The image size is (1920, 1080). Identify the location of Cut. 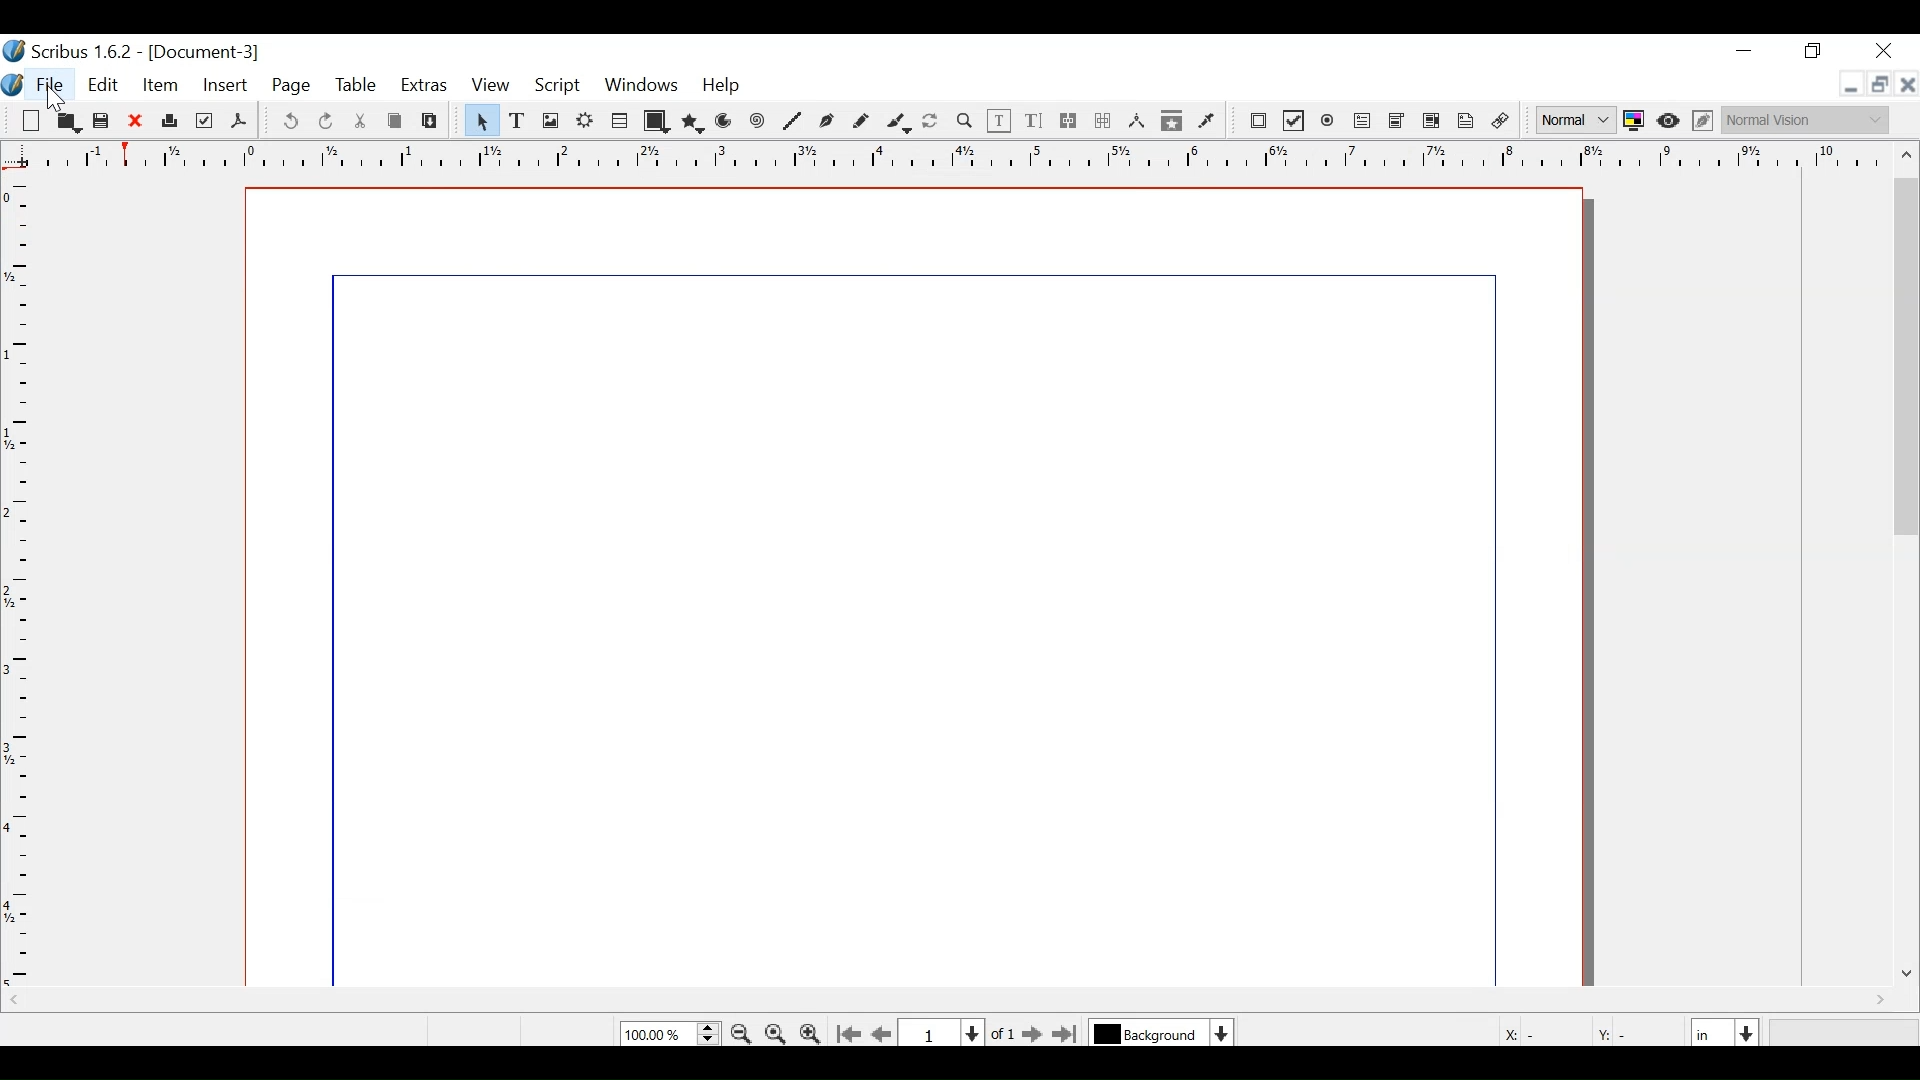
(362, 122).